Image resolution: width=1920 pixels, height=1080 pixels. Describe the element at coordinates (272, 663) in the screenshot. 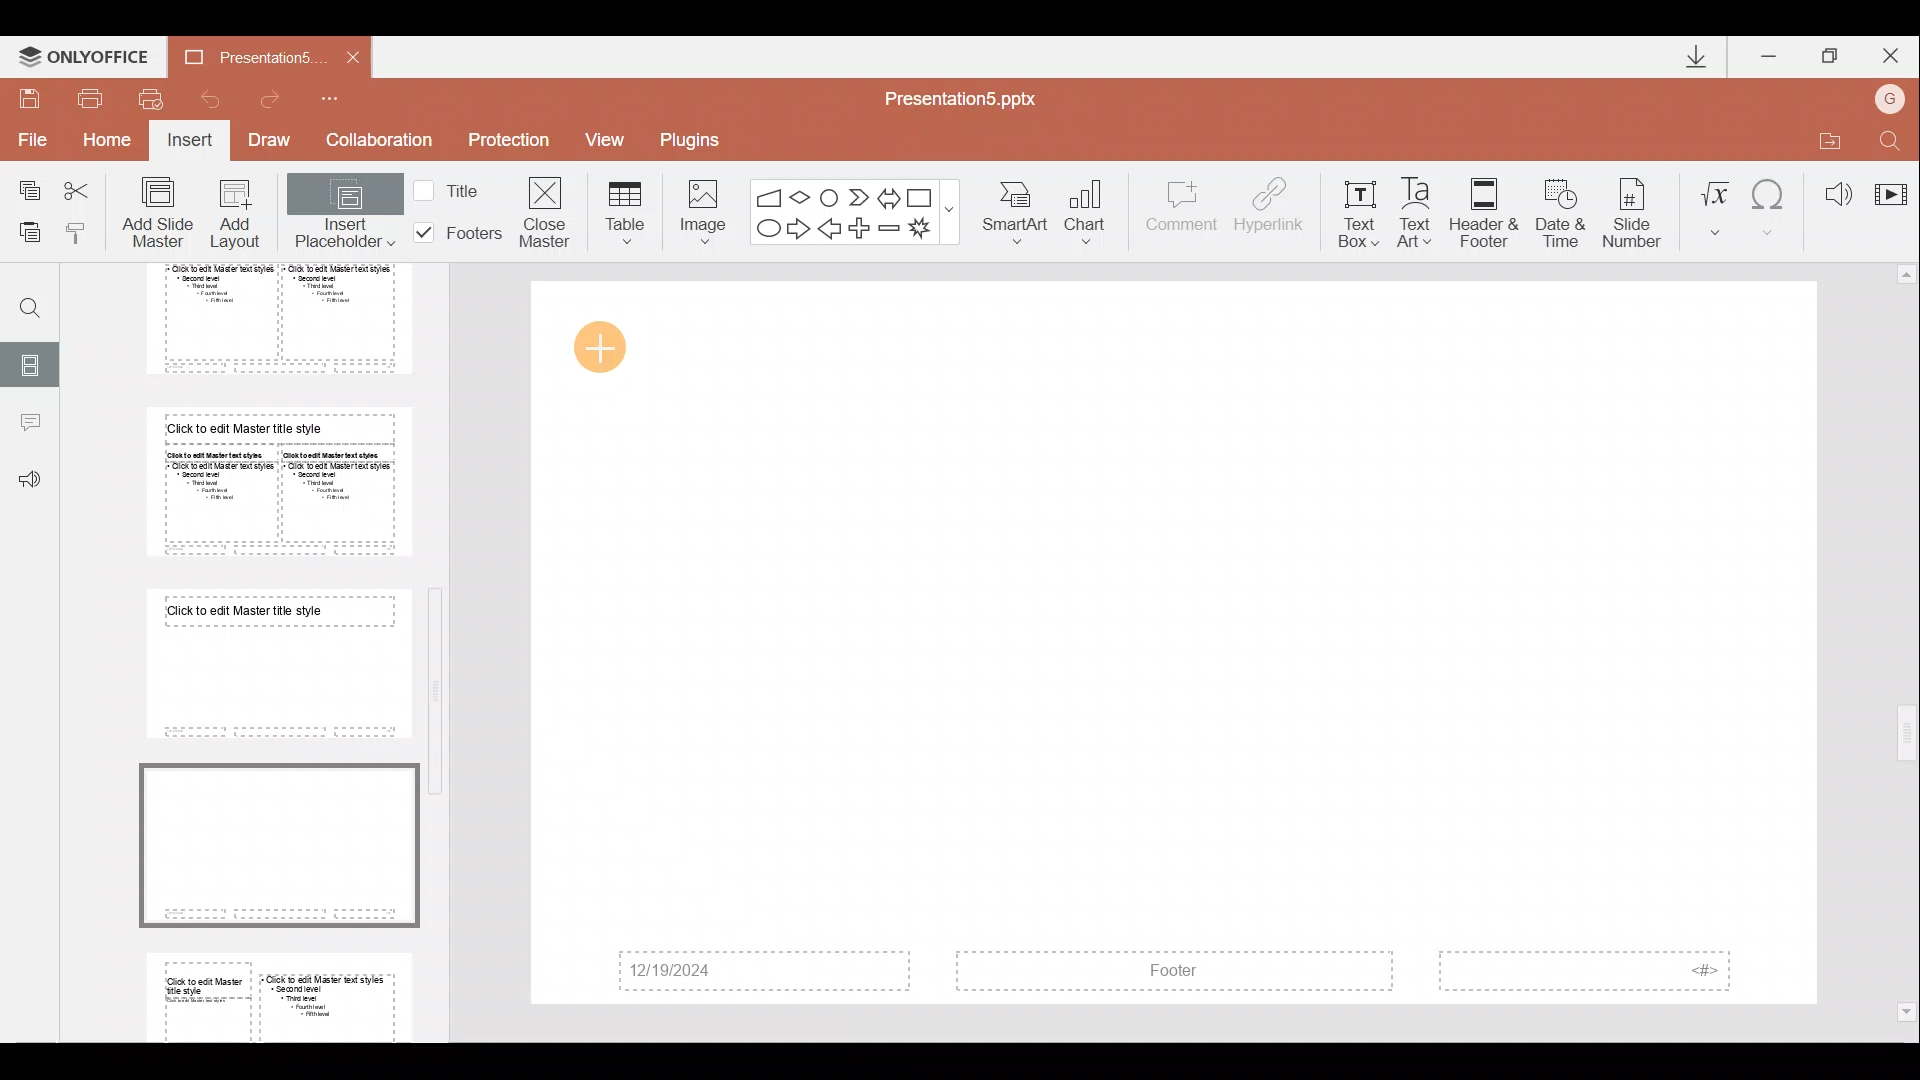

I see `Slide 7` at that location.